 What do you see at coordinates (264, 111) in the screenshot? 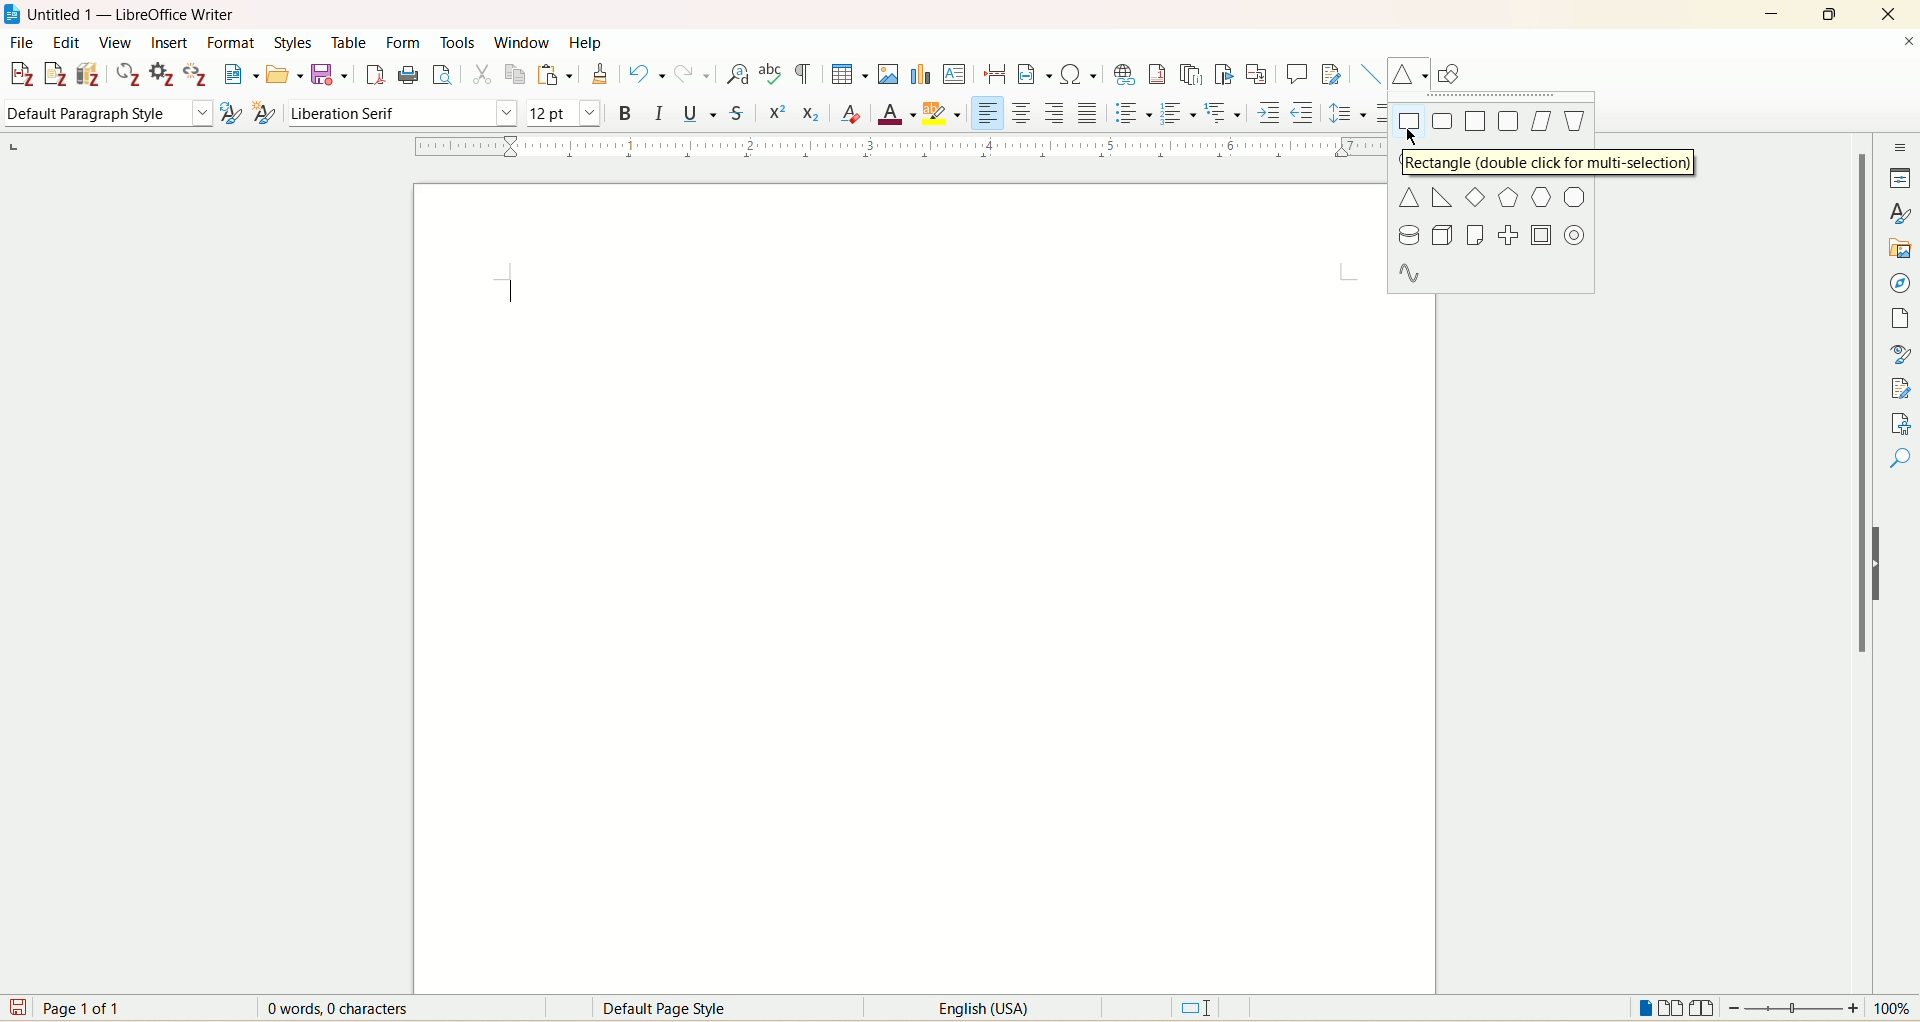
I see `new style from selection` at bounding box center [264, 111].